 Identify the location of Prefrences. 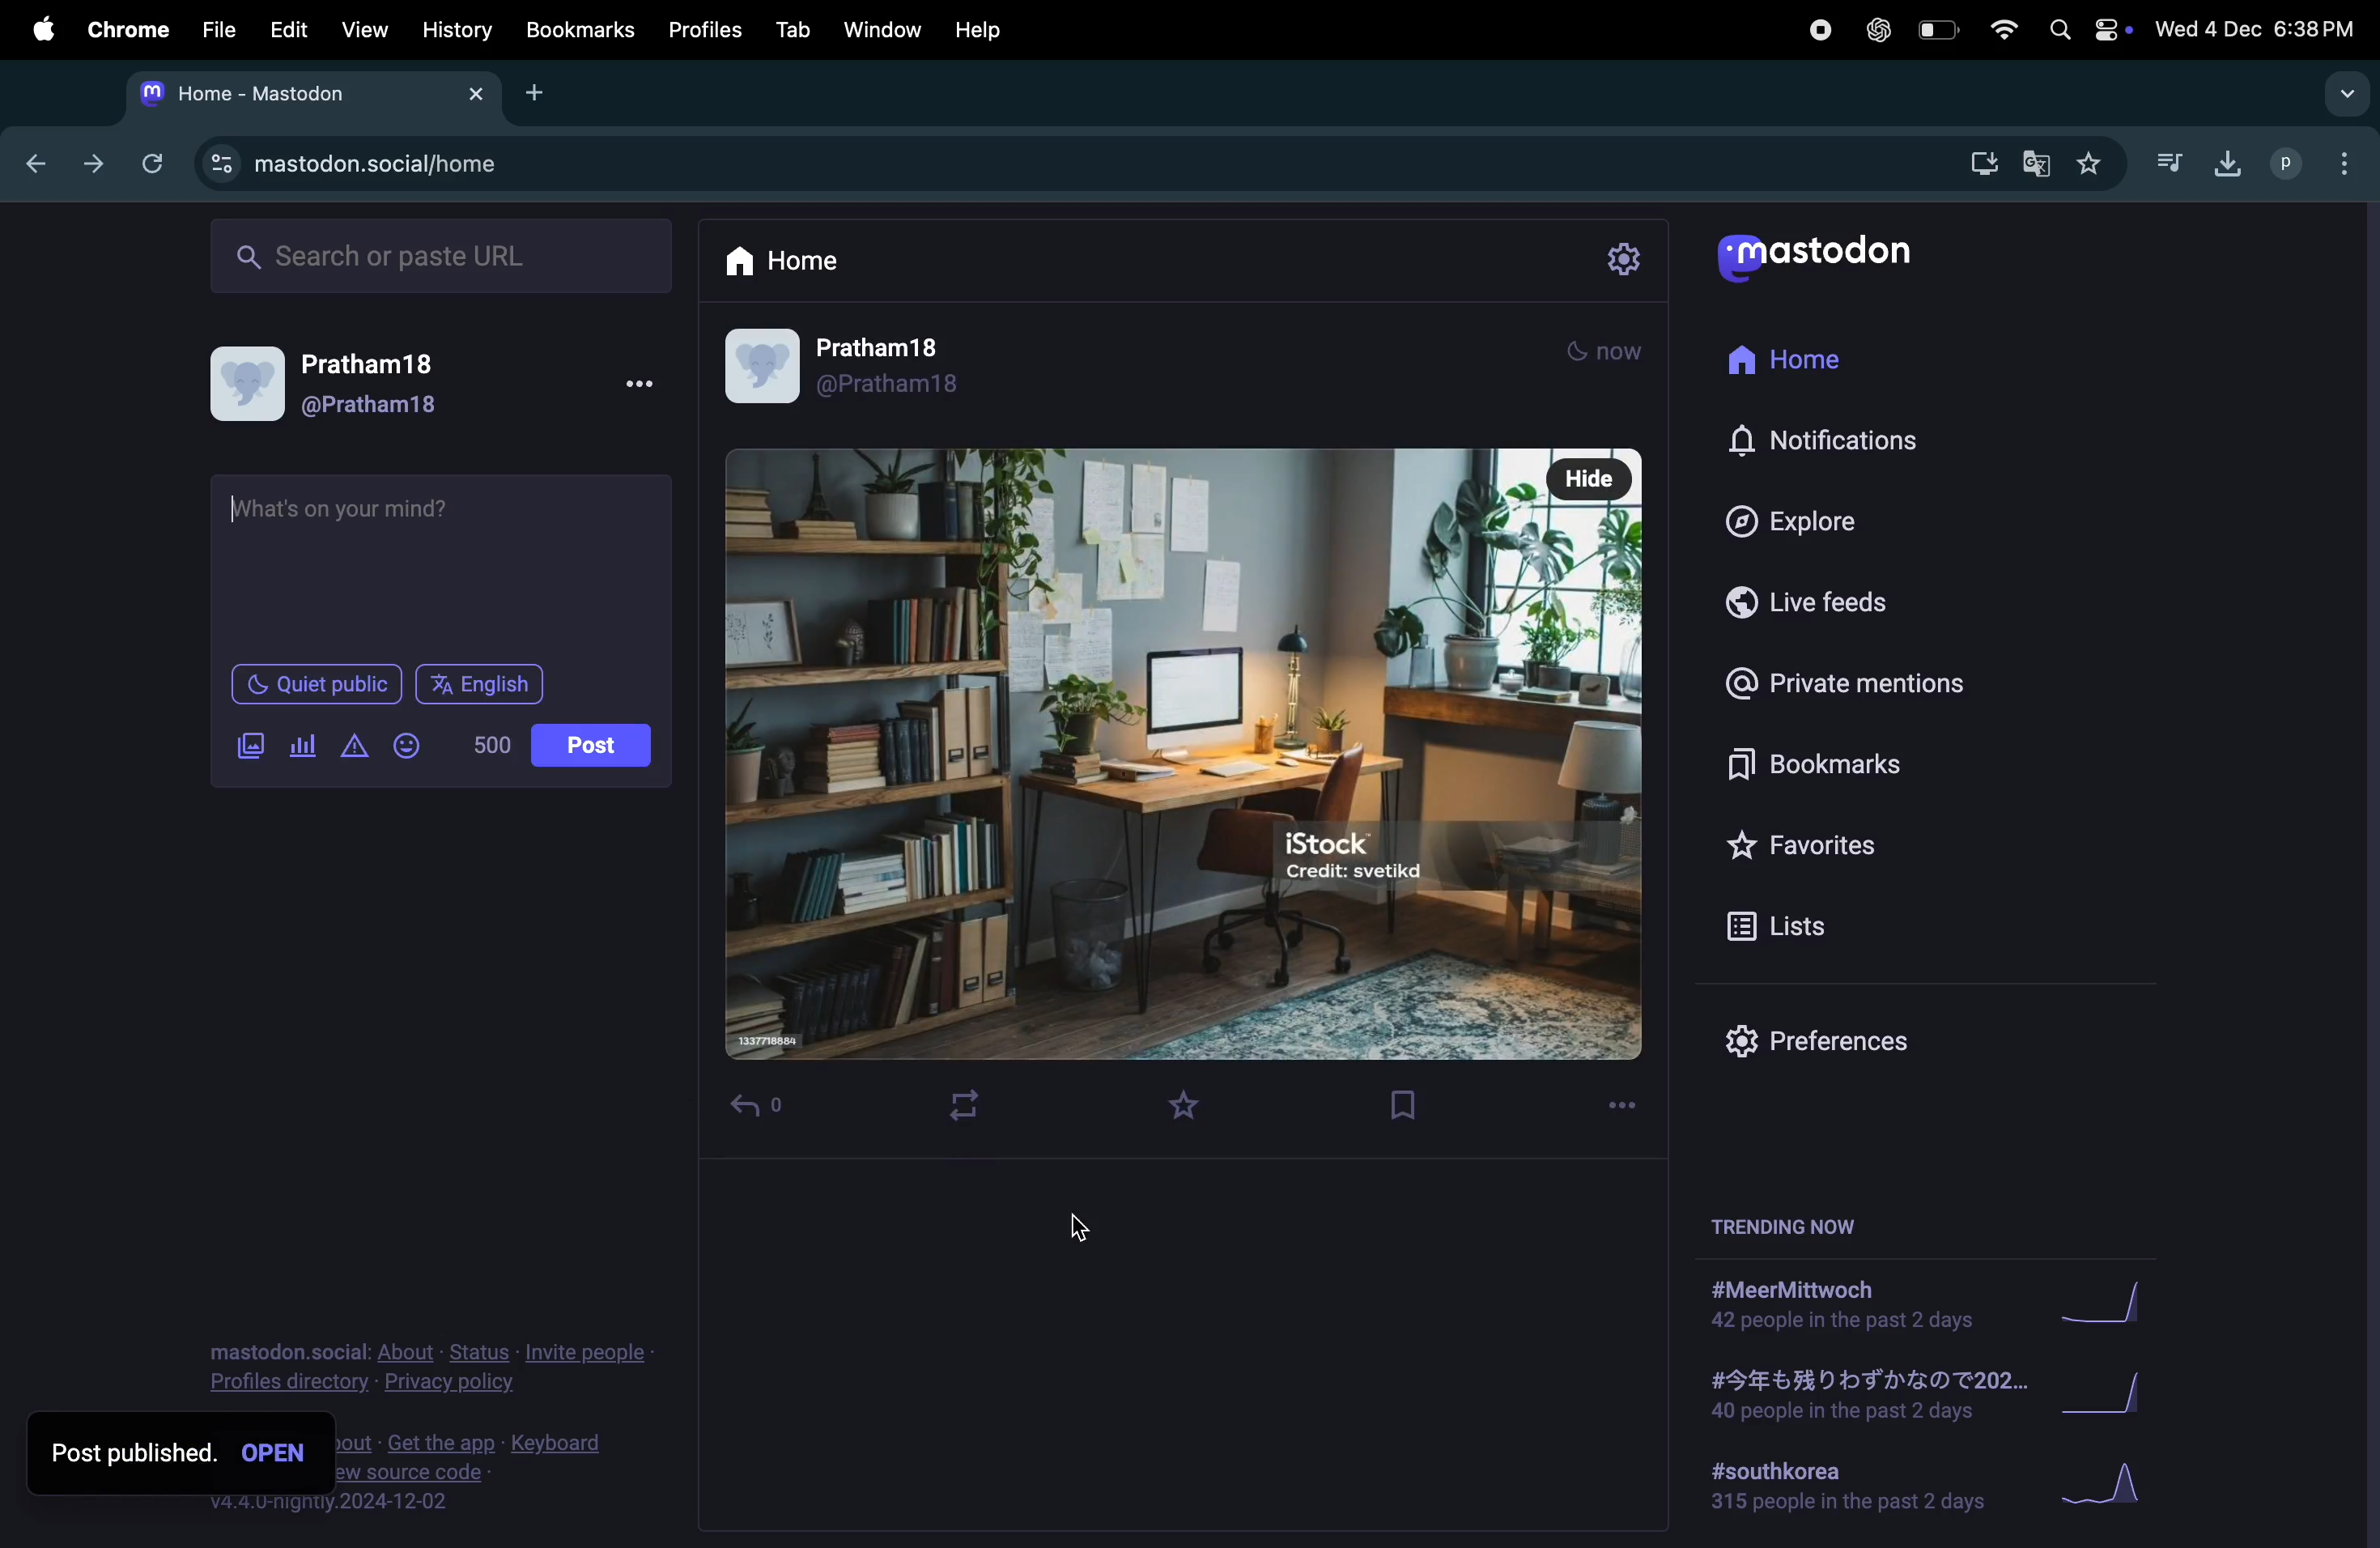
(1818, 1042).